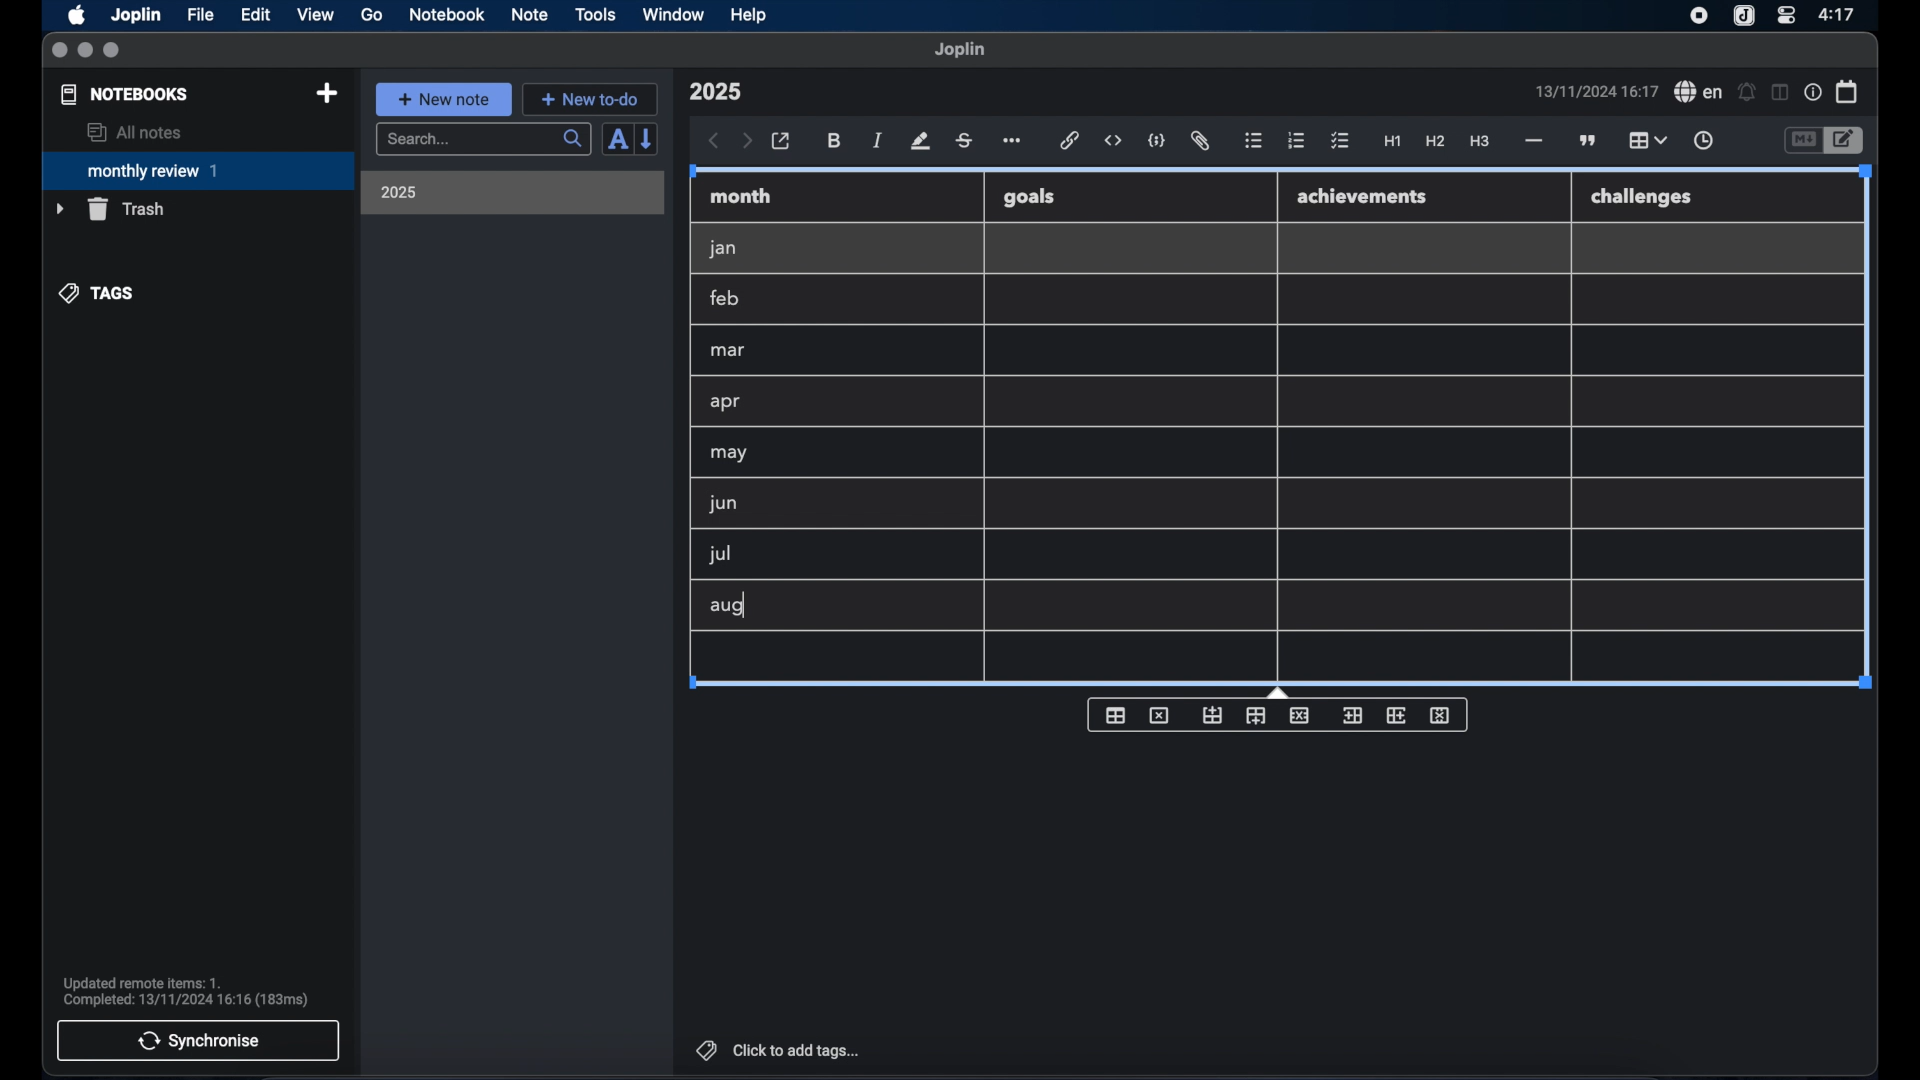 The width and height of the screenshot is (1920, 1080). Describe the element at coordinates (1213, 716) in the screenshot. I see `insert row before` at that location.